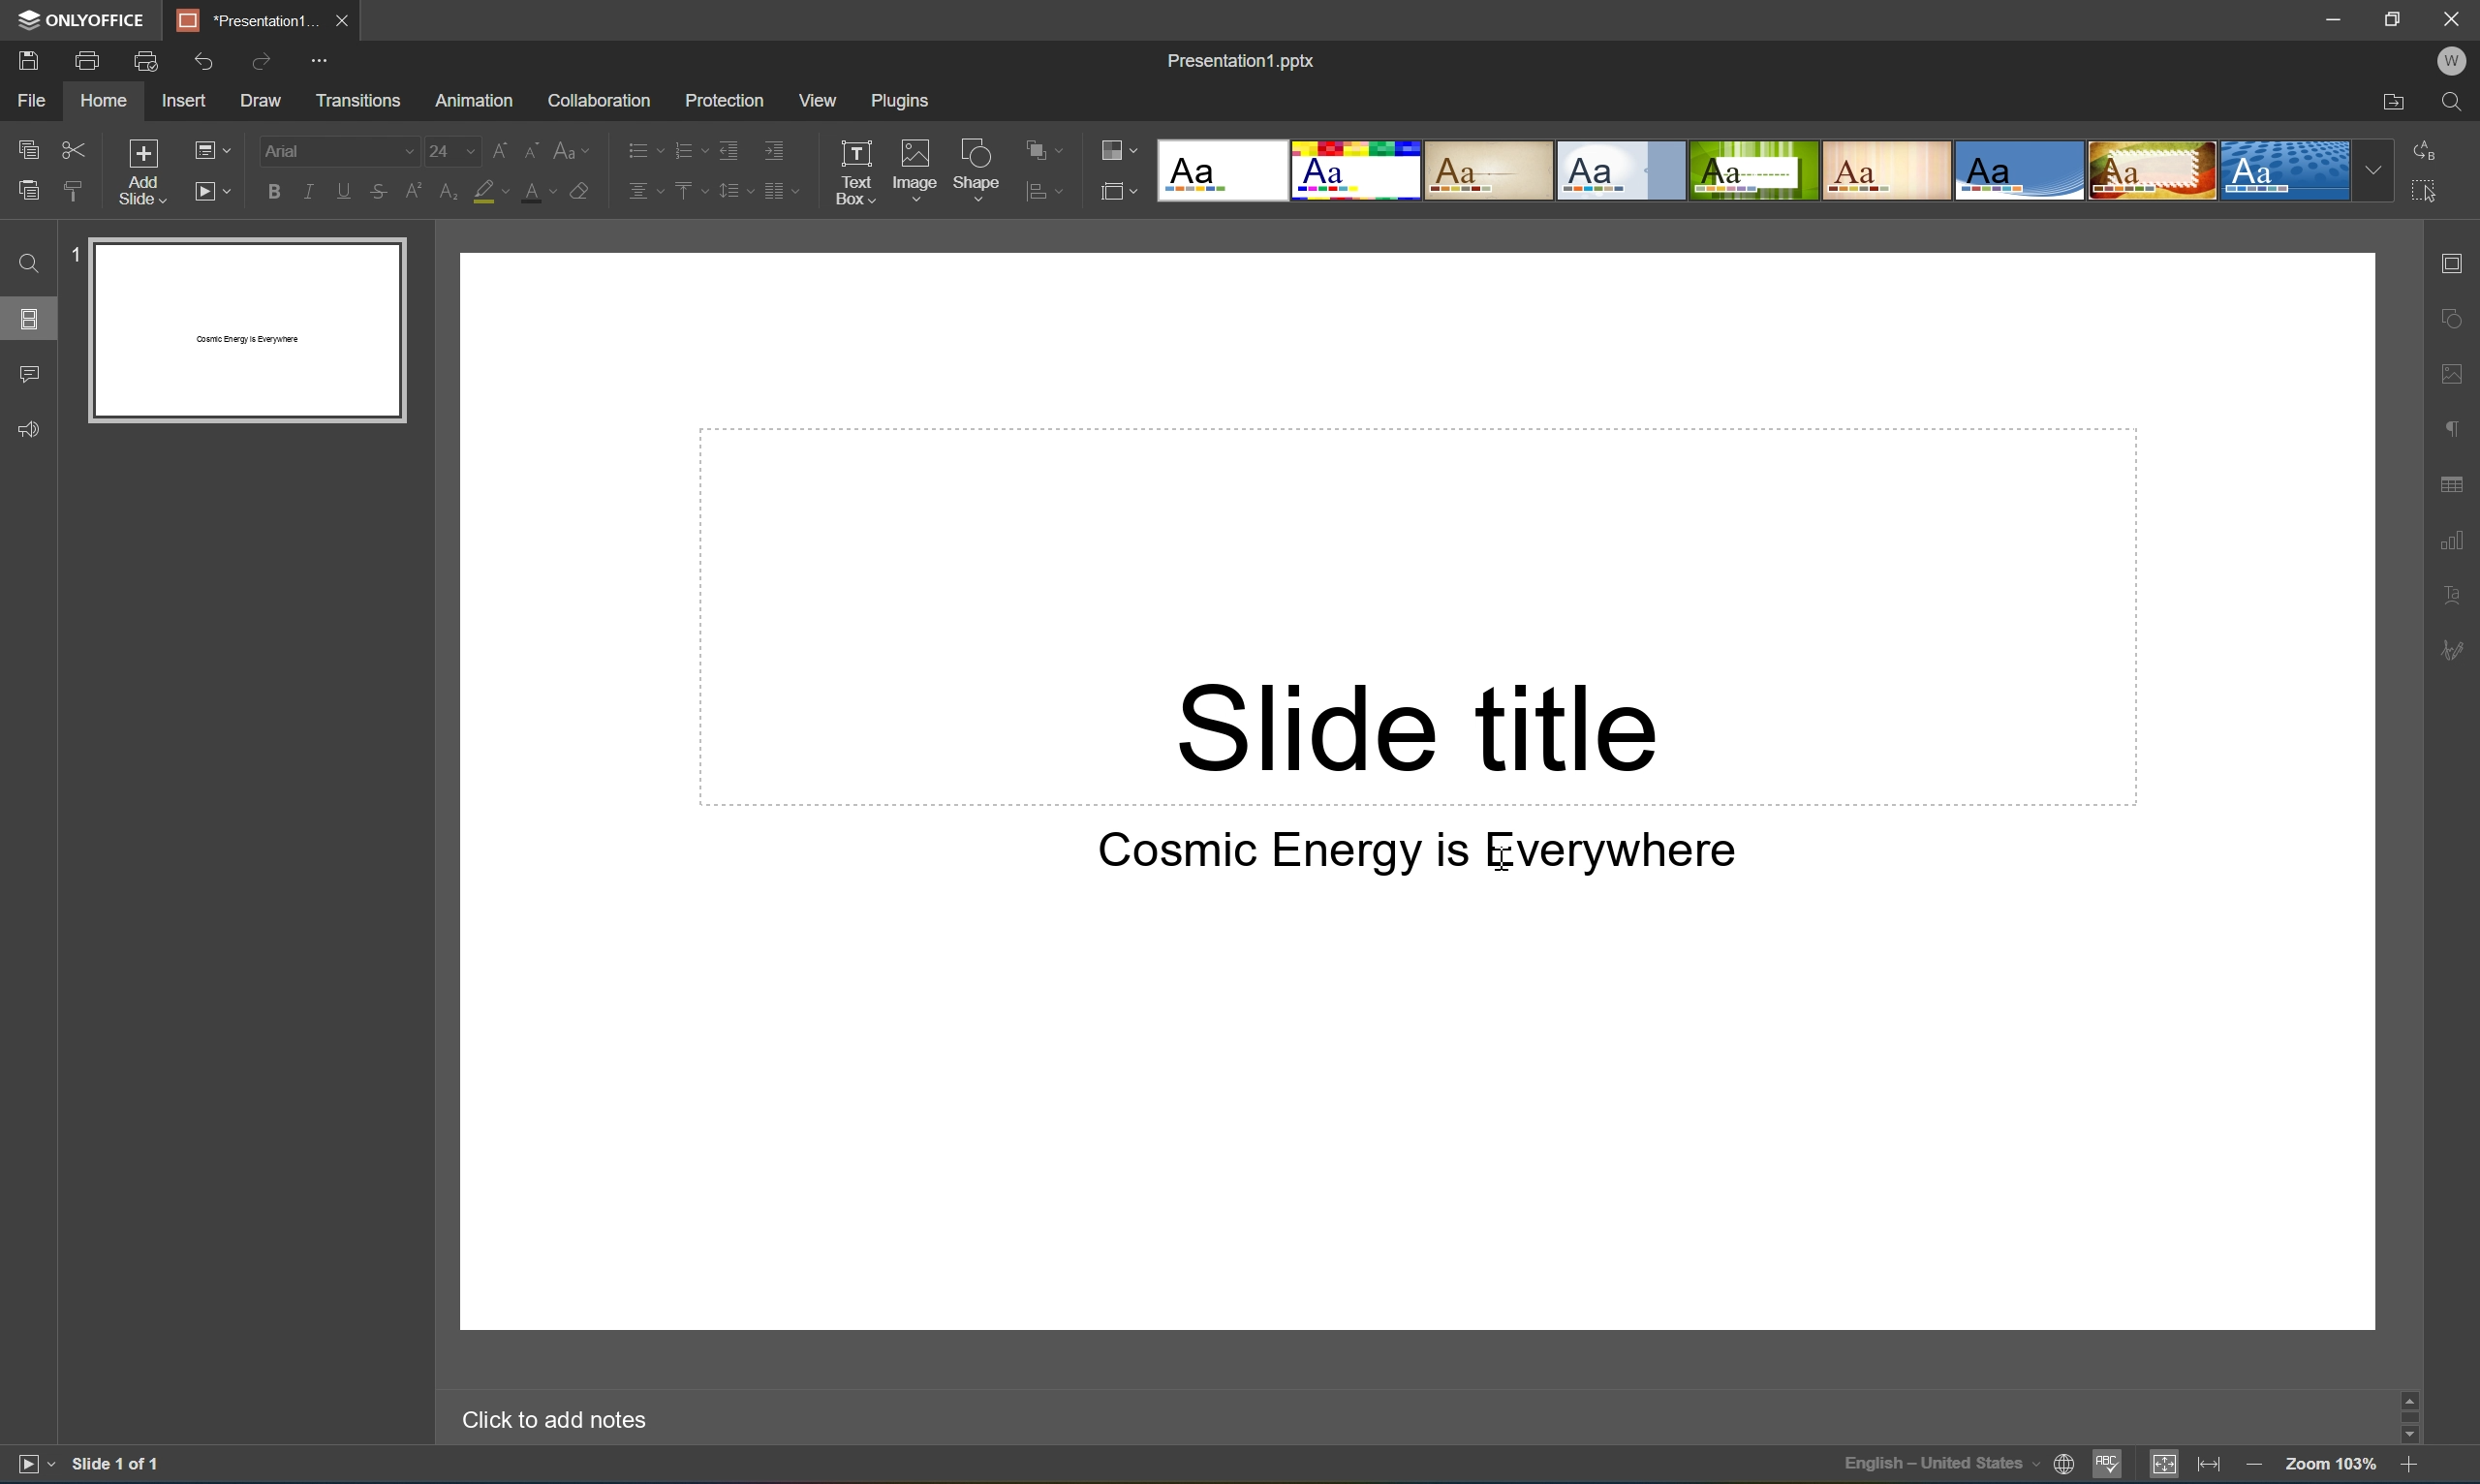 The image size is (2480, 1484). What do you see at coordinates (29, 149) in the screenshot?
I see `Copy` at bounding box center [29, 149].